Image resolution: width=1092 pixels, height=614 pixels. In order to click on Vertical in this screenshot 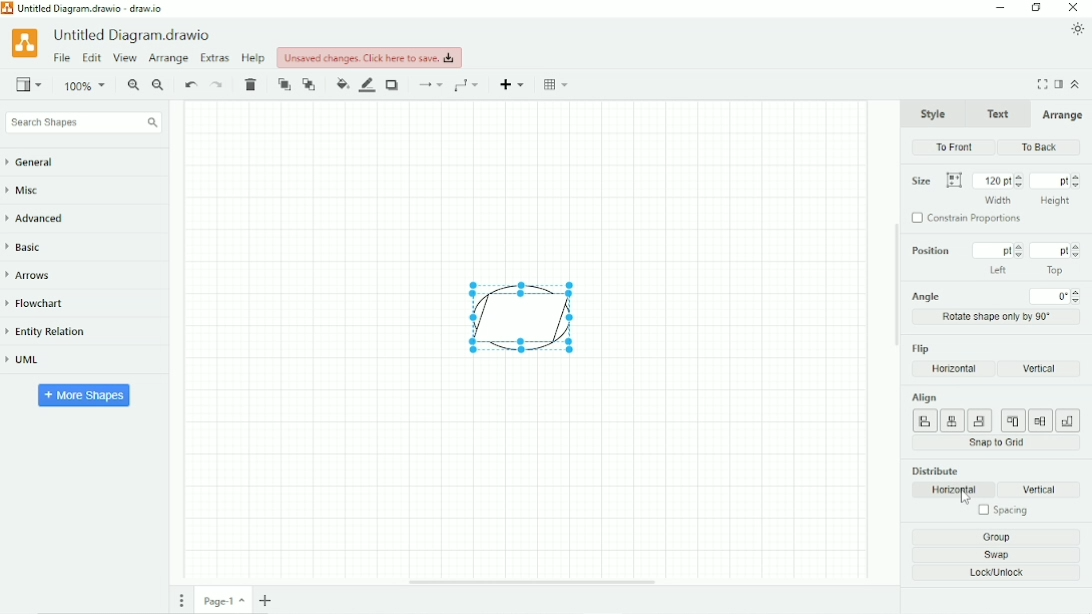, I will do `click(1045, 490)`.